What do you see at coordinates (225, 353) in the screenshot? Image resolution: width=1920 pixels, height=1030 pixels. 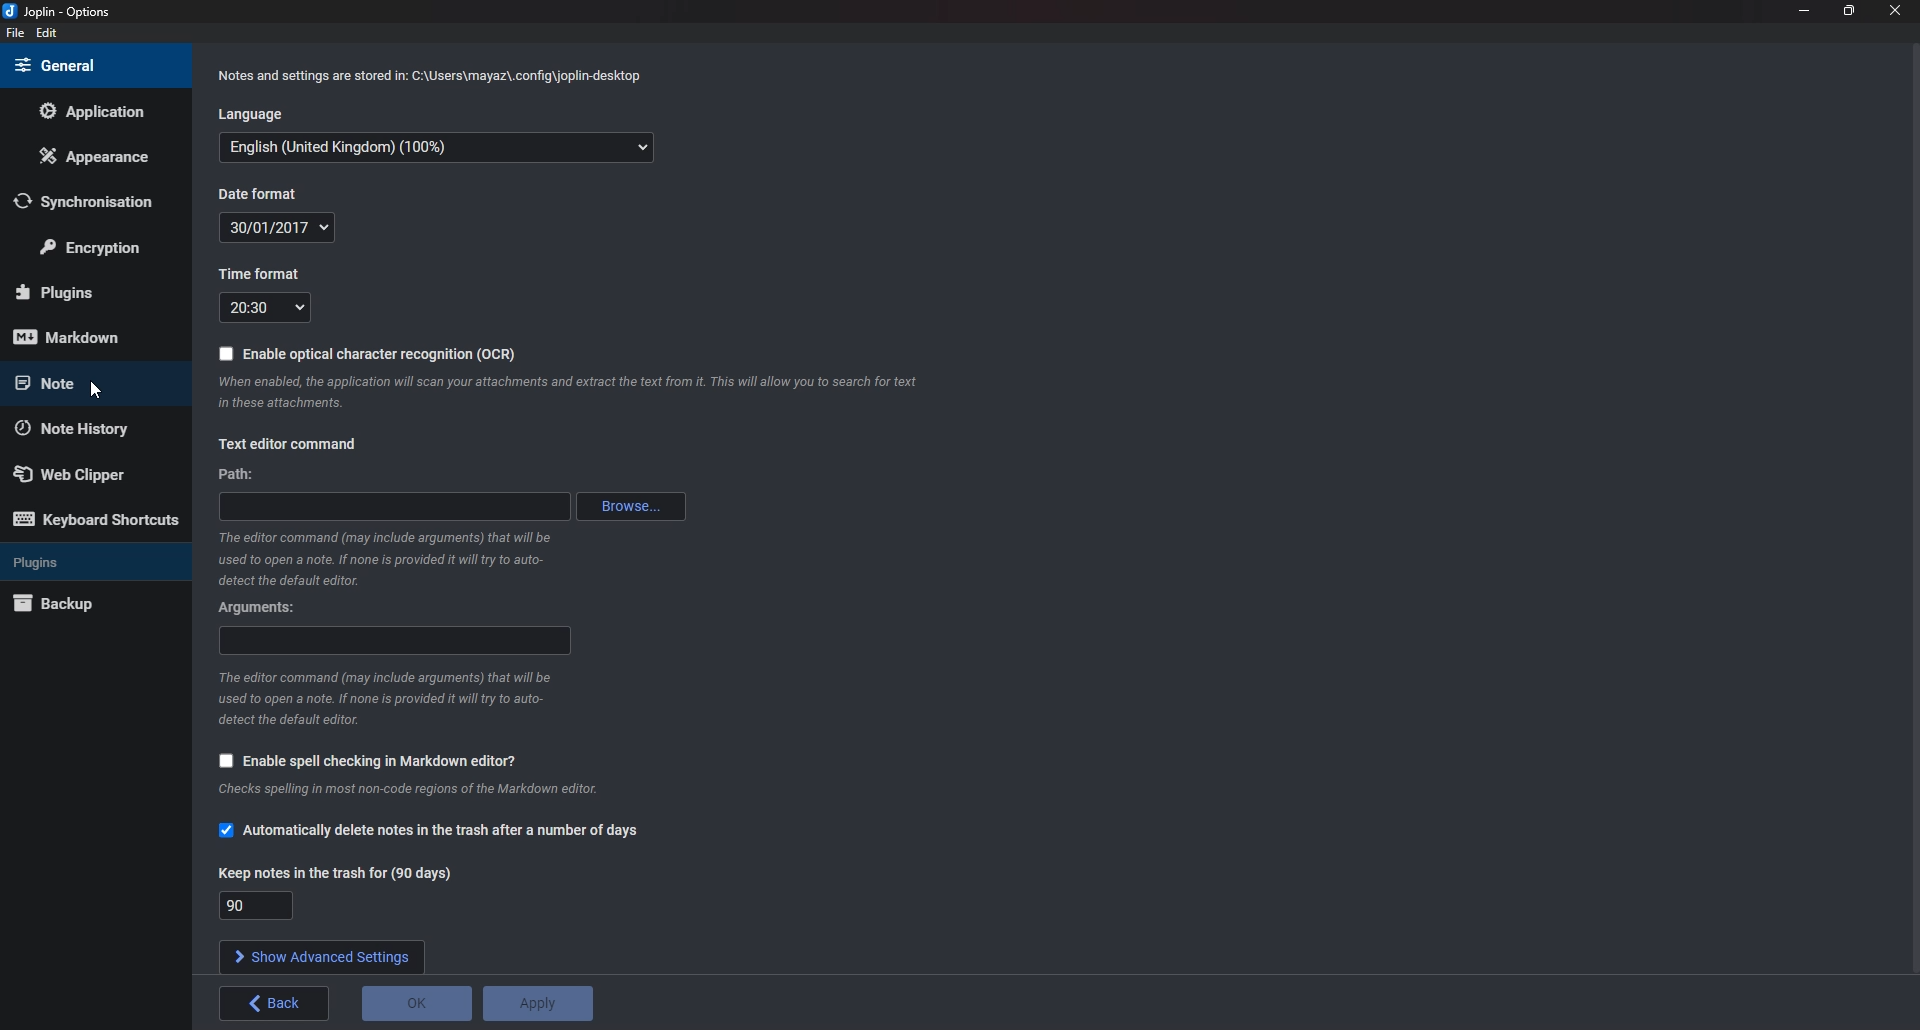 I see `checkbox` at bounding box center [225, 353].